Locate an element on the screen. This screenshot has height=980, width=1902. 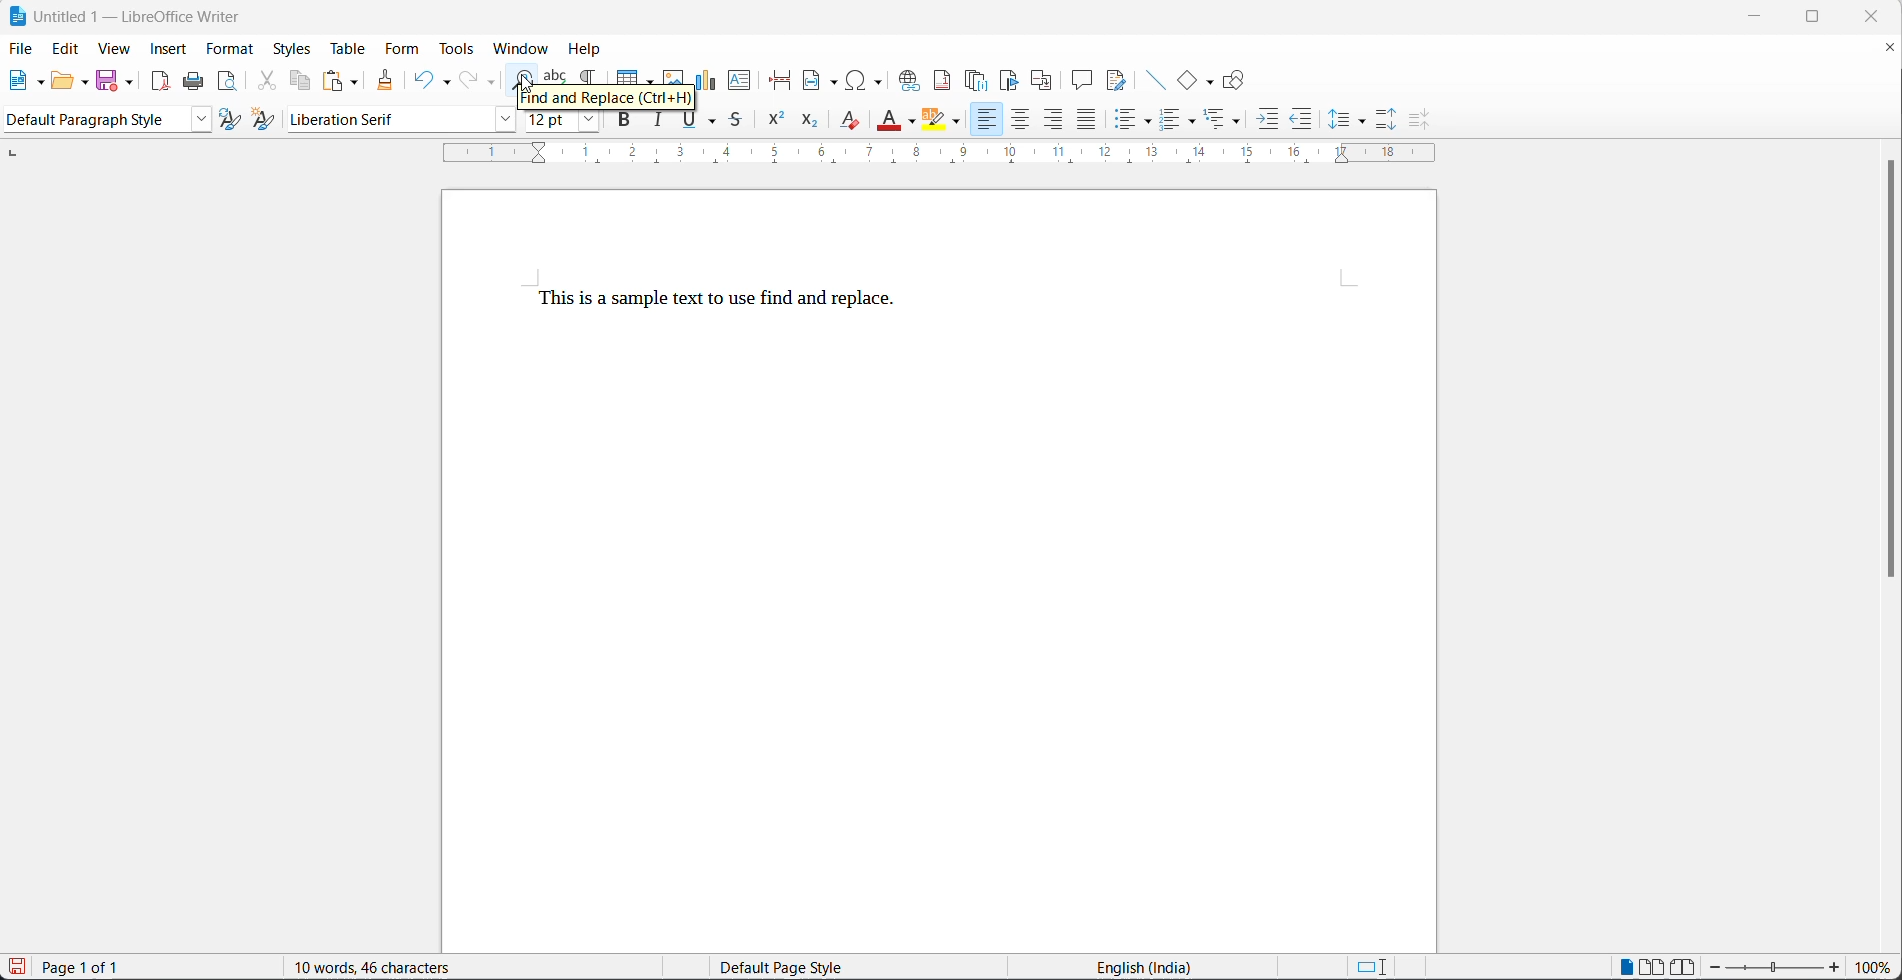
redo is located at coordinates (470, 80).